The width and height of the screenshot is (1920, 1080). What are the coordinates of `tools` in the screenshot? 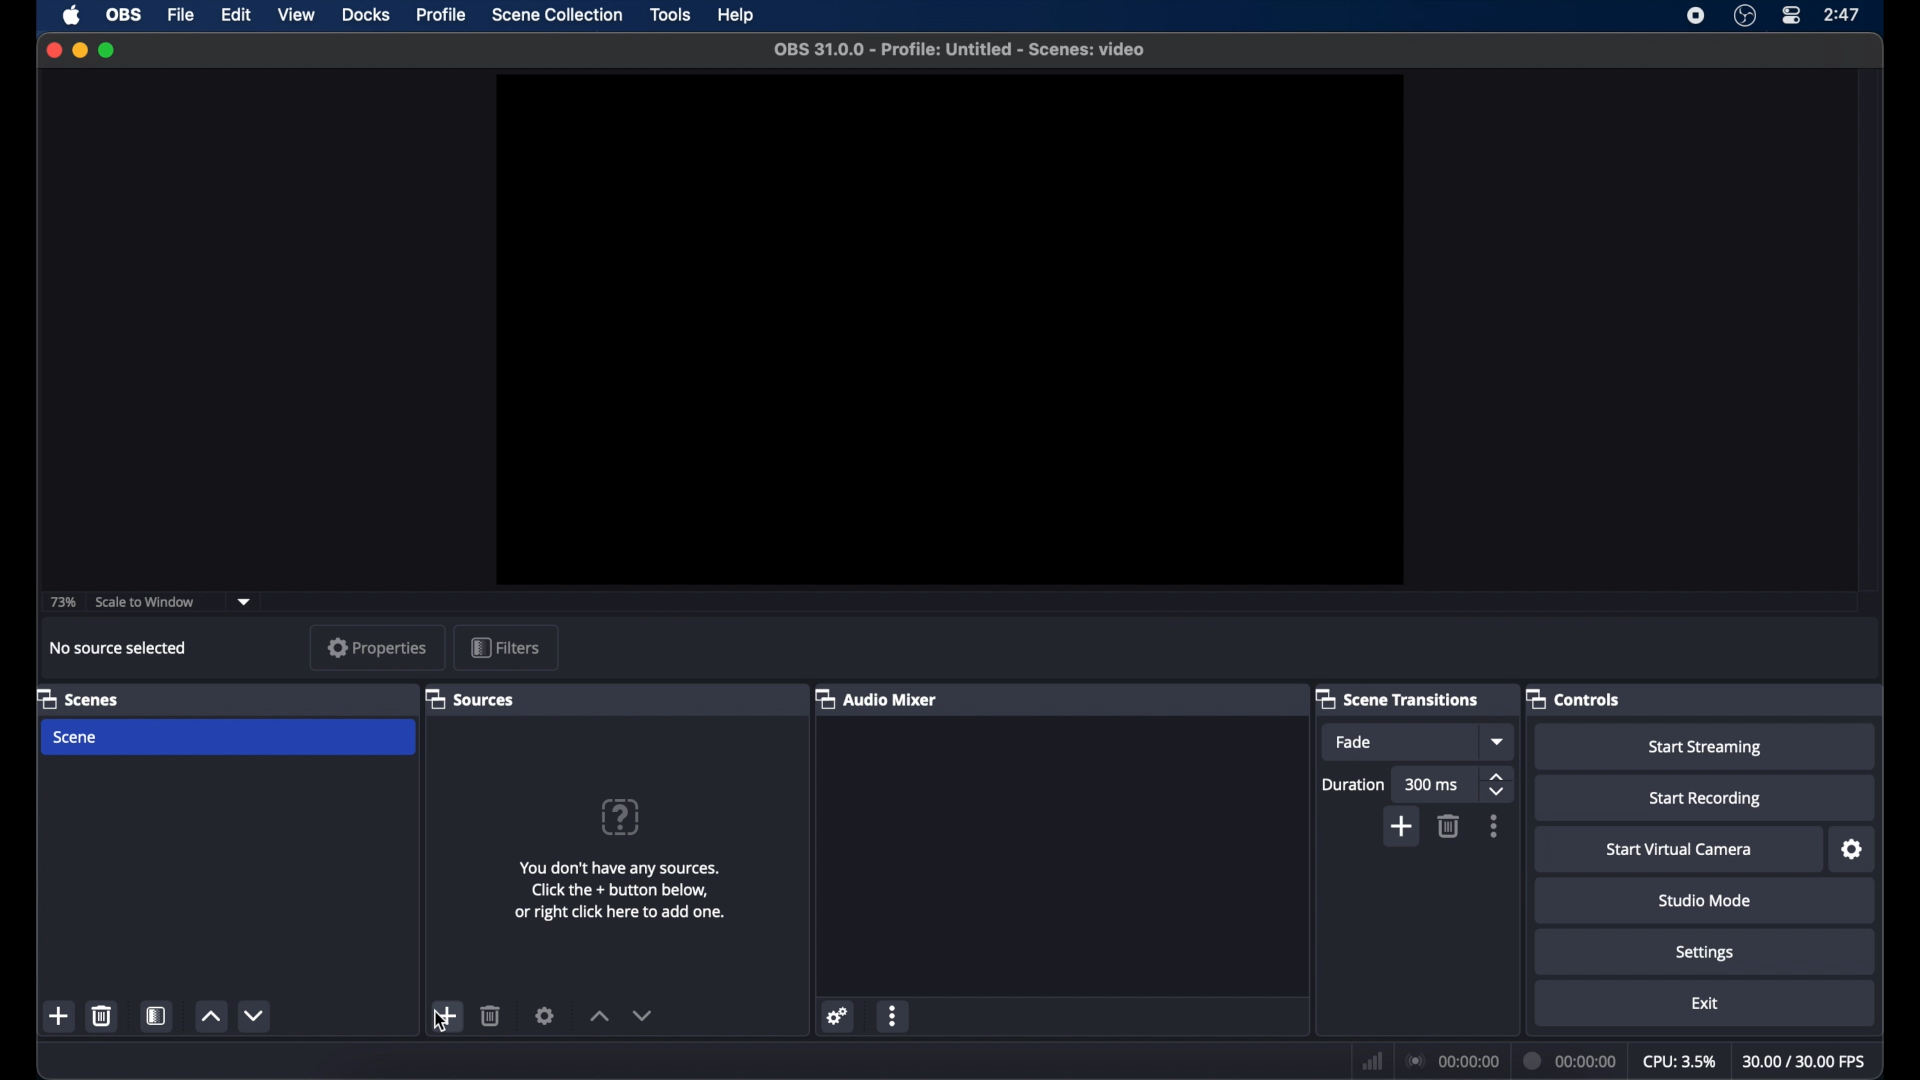 It's located at (672, 15).